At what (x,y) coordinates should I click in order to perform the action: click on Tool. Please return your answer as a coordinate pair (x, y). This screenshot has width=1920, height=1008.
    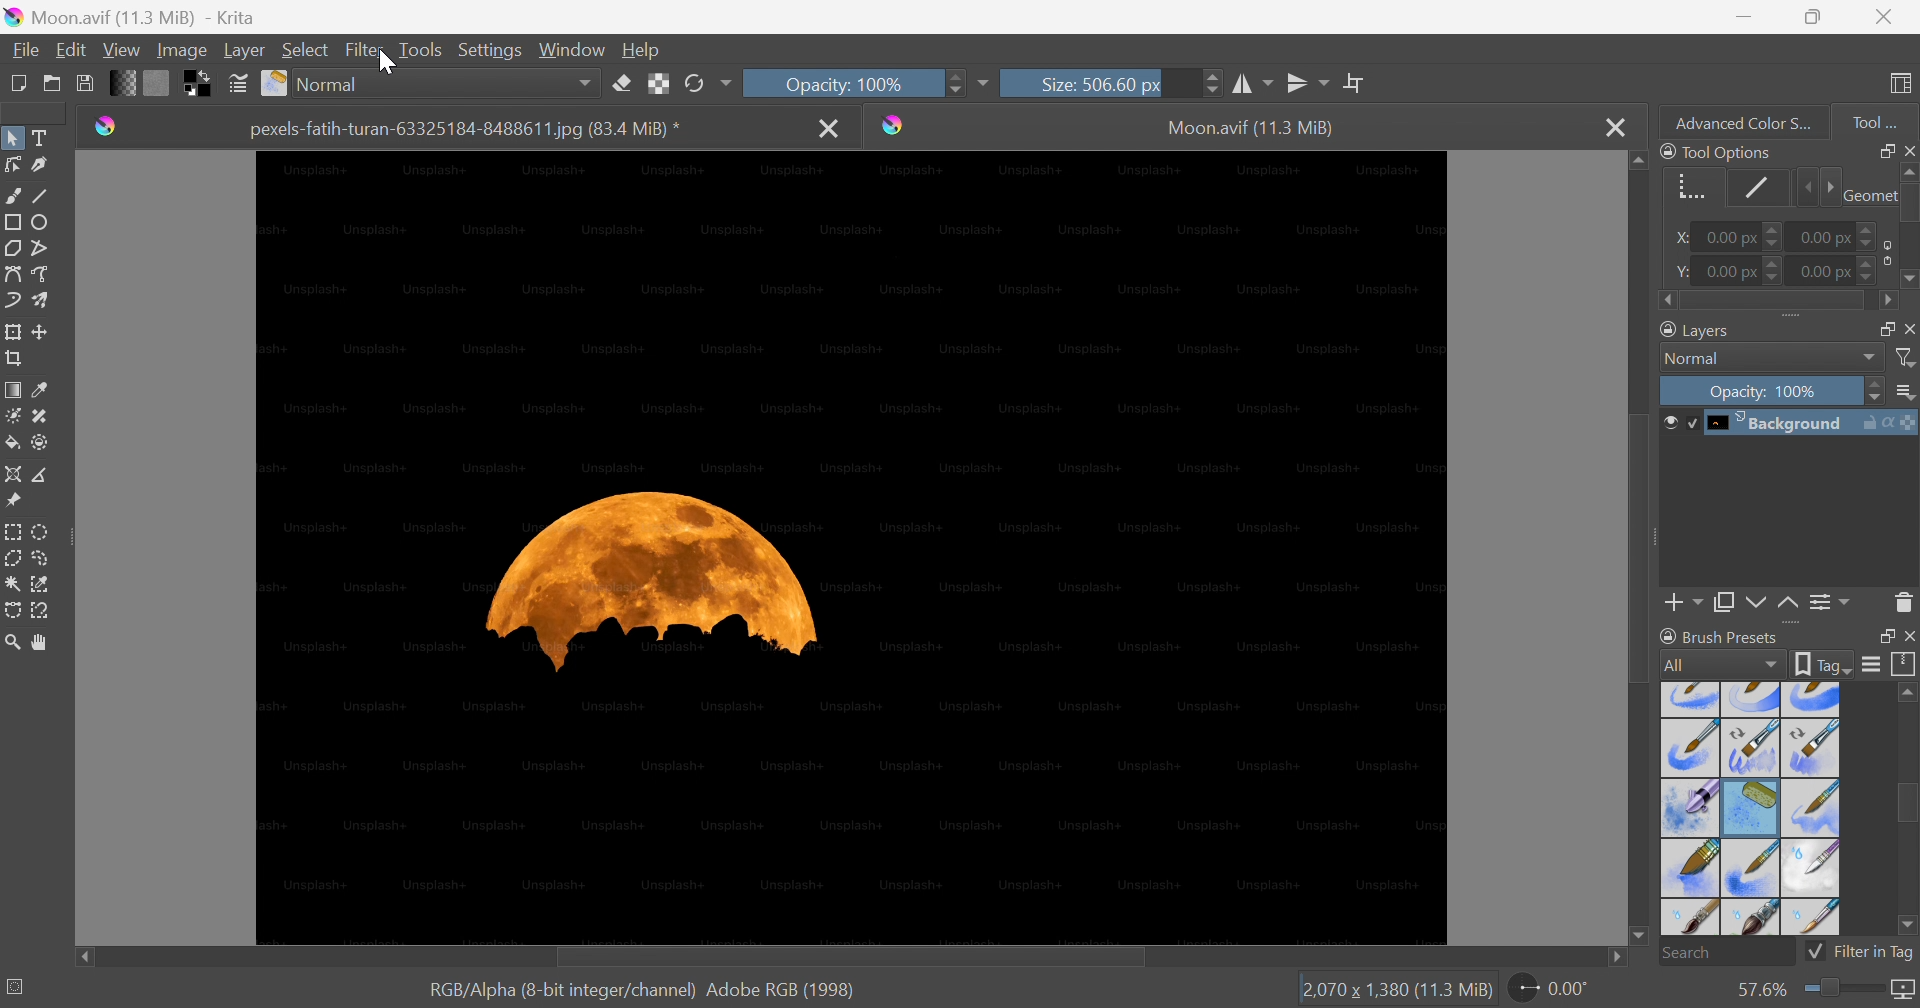
    Looking at the image, I should click on (1875, 123).